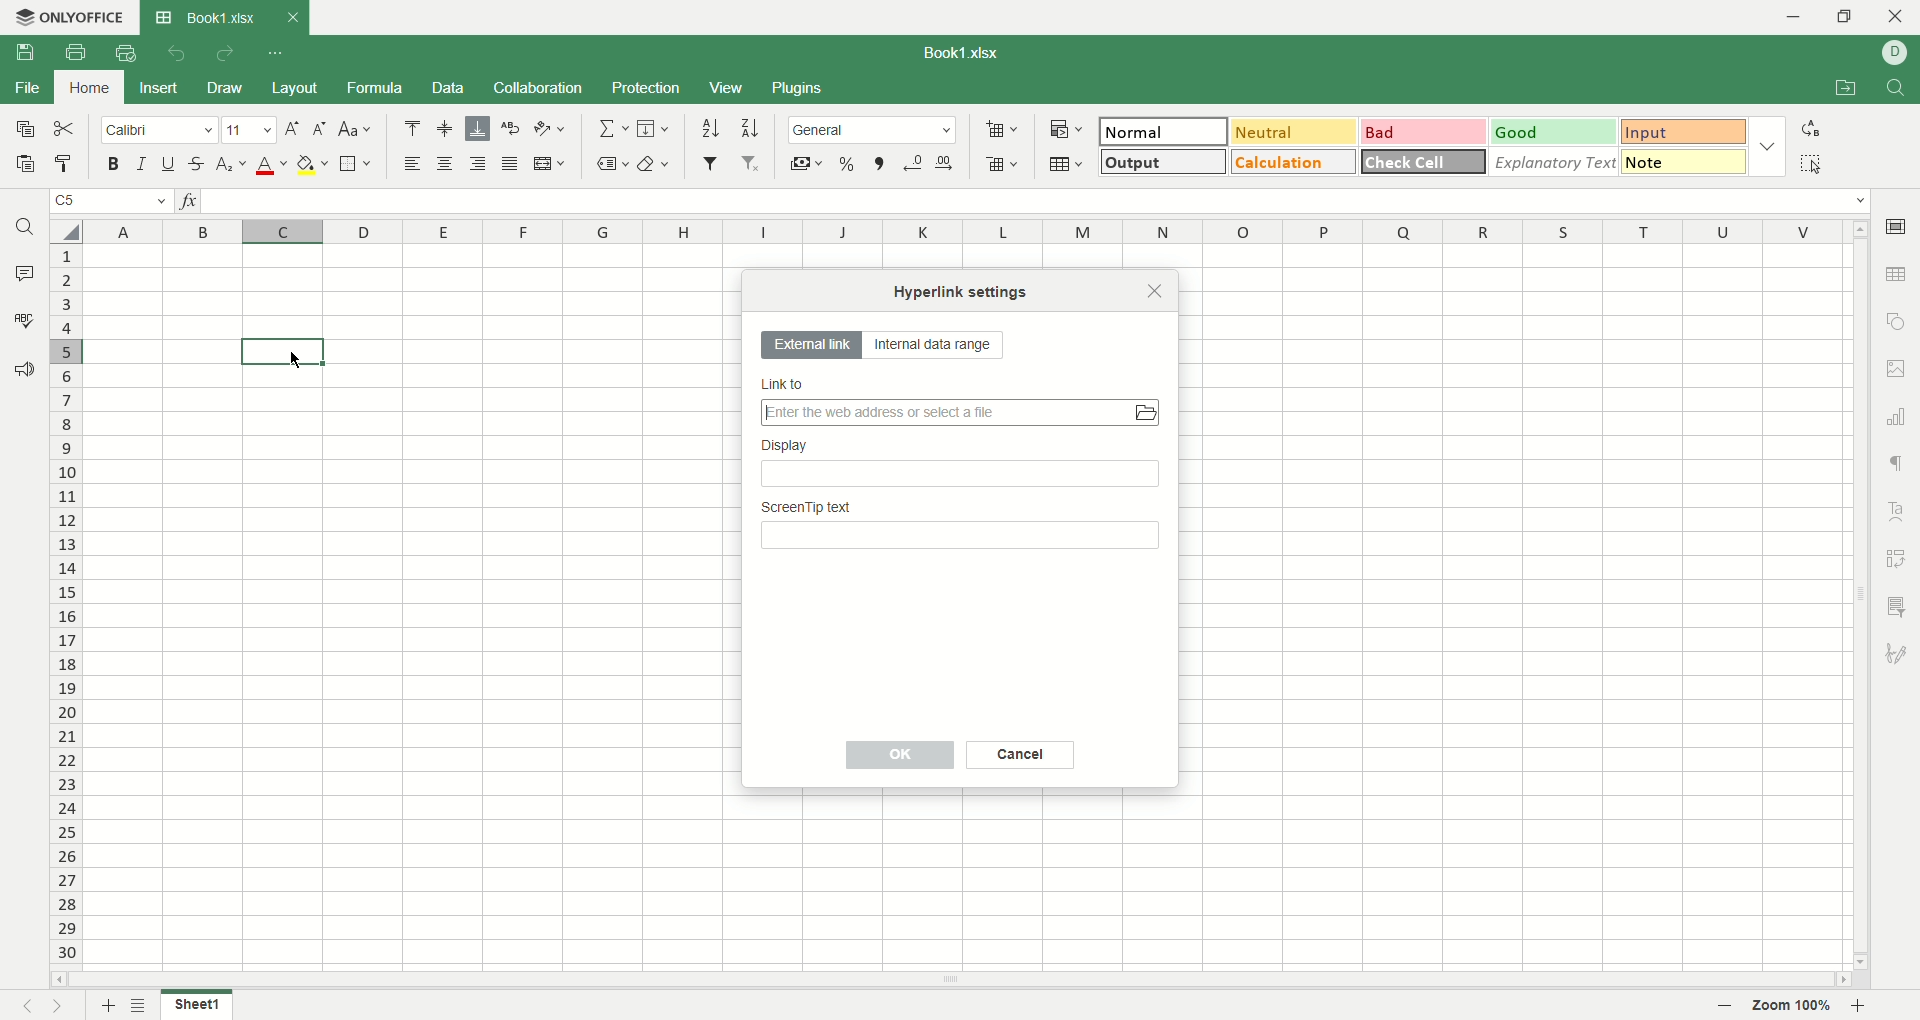  I want to click on quick print, so click(124, 53).